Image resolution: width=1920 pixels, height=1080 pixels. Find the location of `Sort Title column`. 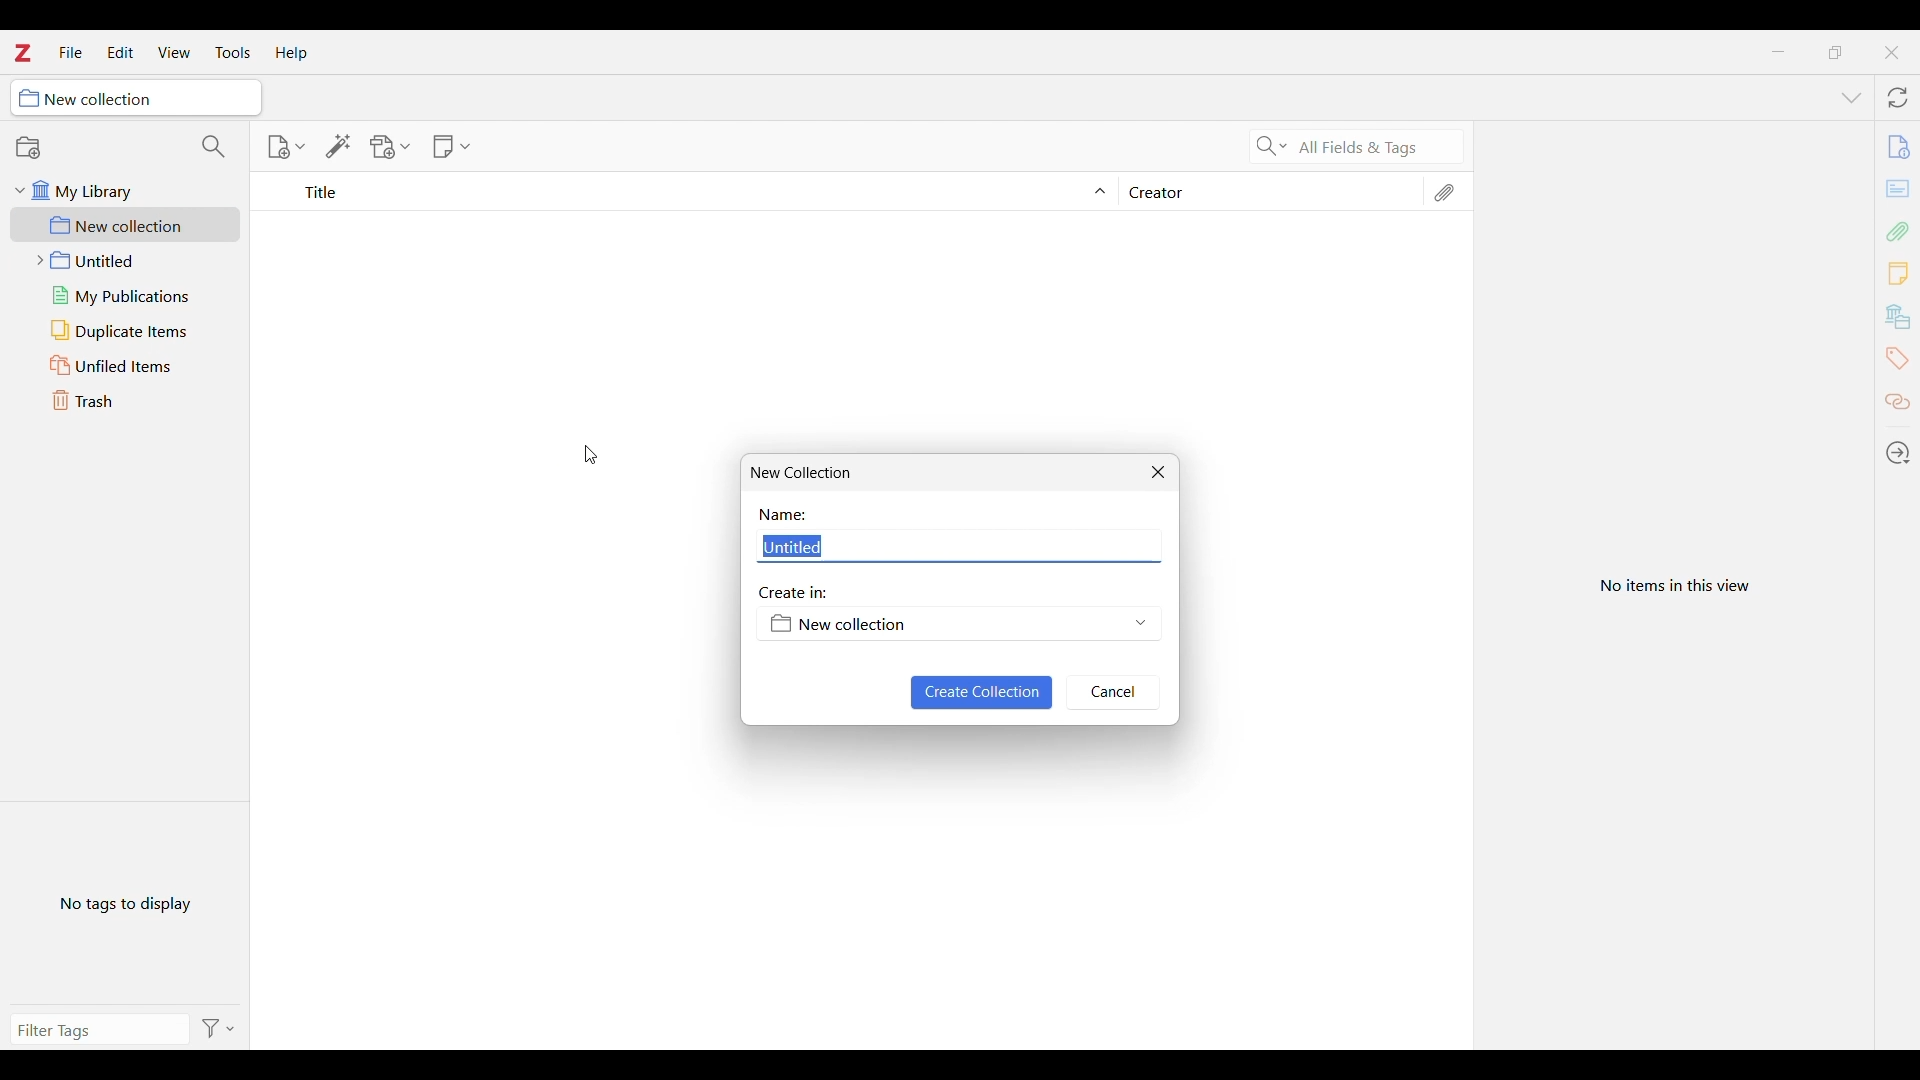

Sort Title column is located at coordinates (697, 192).